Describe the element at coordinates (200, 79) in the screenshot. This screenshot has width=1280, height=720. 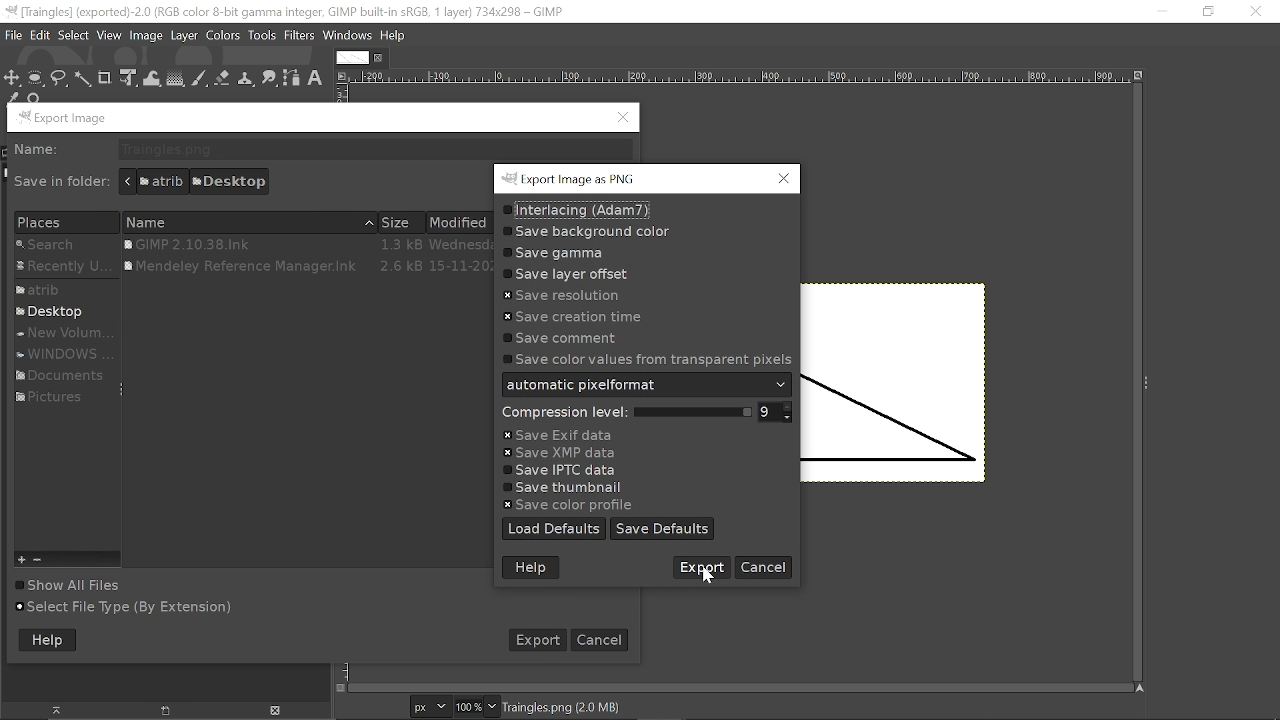
I see `Paintbrush tool` at that location.